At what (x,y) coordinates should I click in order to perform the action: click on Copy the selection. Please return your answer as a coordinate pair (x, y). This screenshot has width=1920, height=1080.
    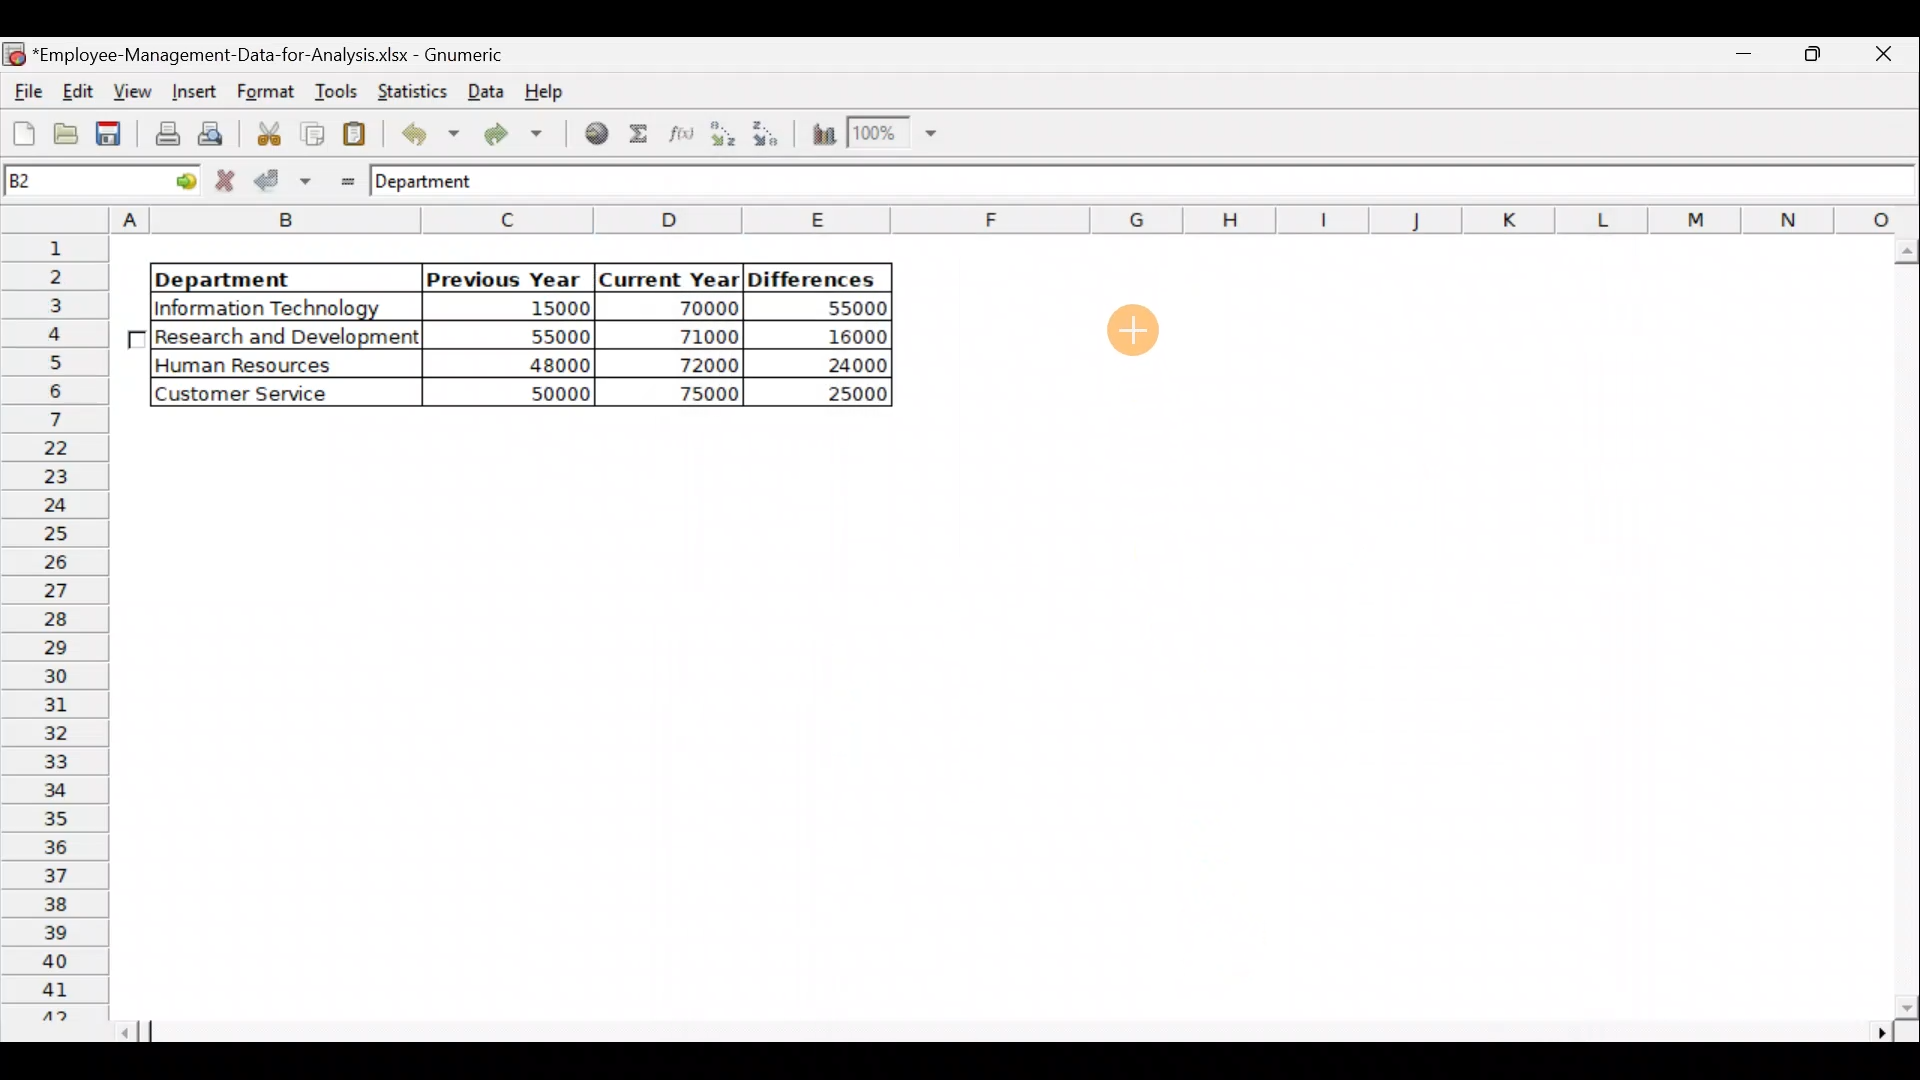
    Looking at the image, I should click on (311, 134).